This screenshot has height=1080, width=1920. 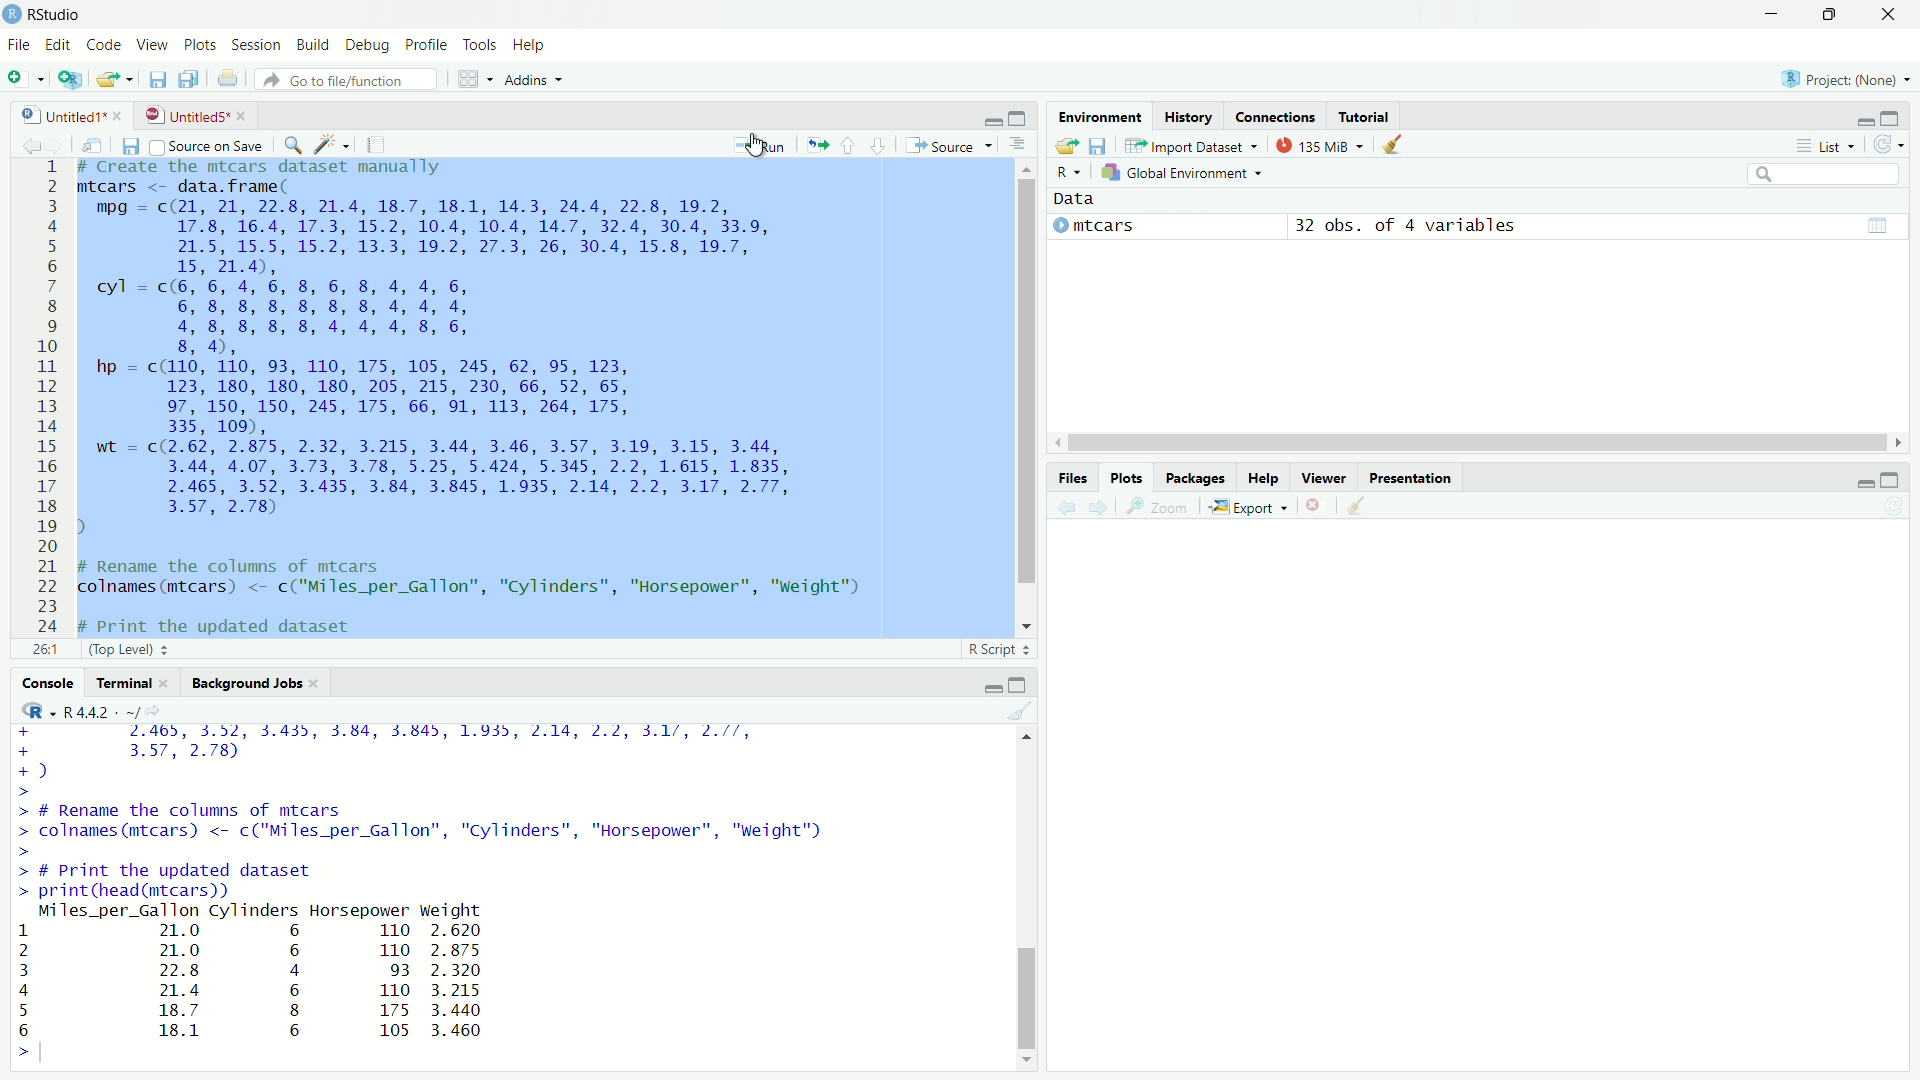 I want to click on Presentation, so click(x=1414, y=480).